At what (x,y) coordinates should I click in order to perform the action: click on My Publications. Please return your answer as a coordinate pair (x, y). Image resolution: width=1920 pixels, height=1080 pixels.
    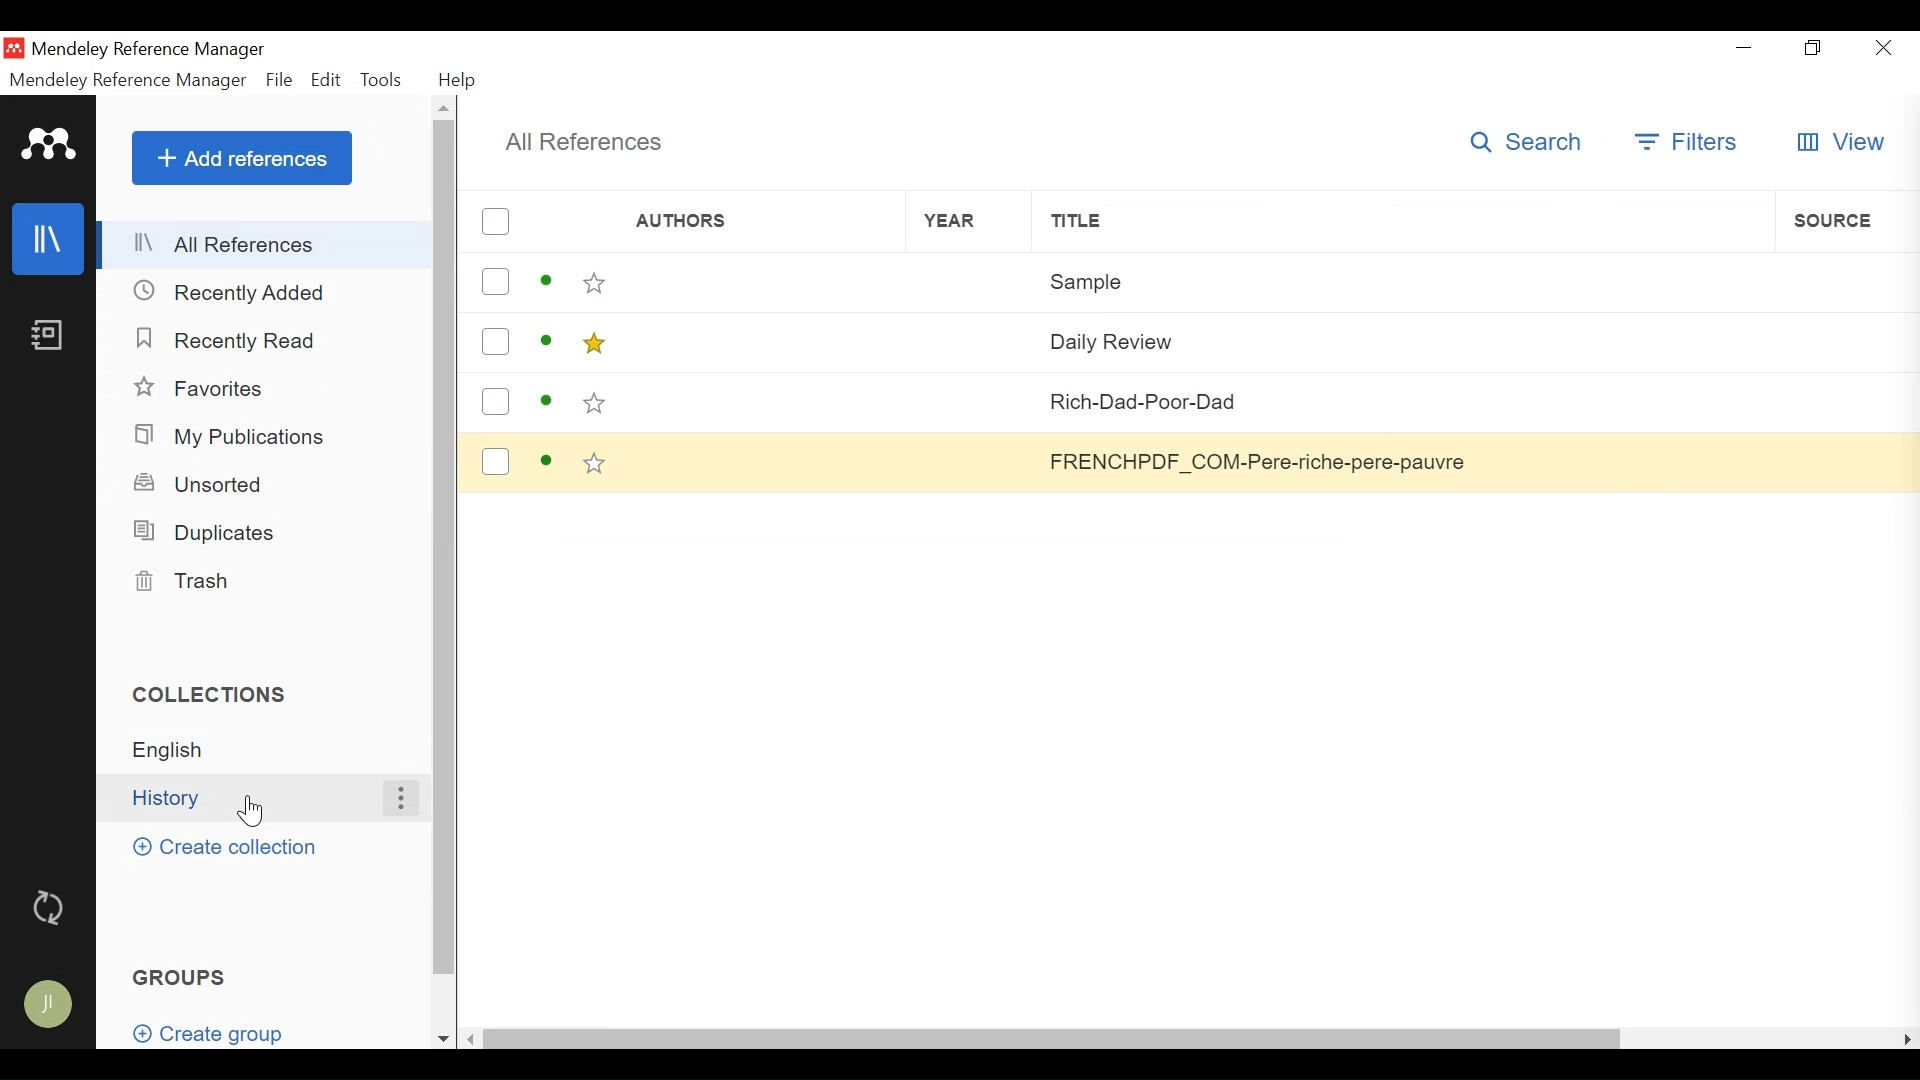
    Looking at the image, I should click on (235, 437).